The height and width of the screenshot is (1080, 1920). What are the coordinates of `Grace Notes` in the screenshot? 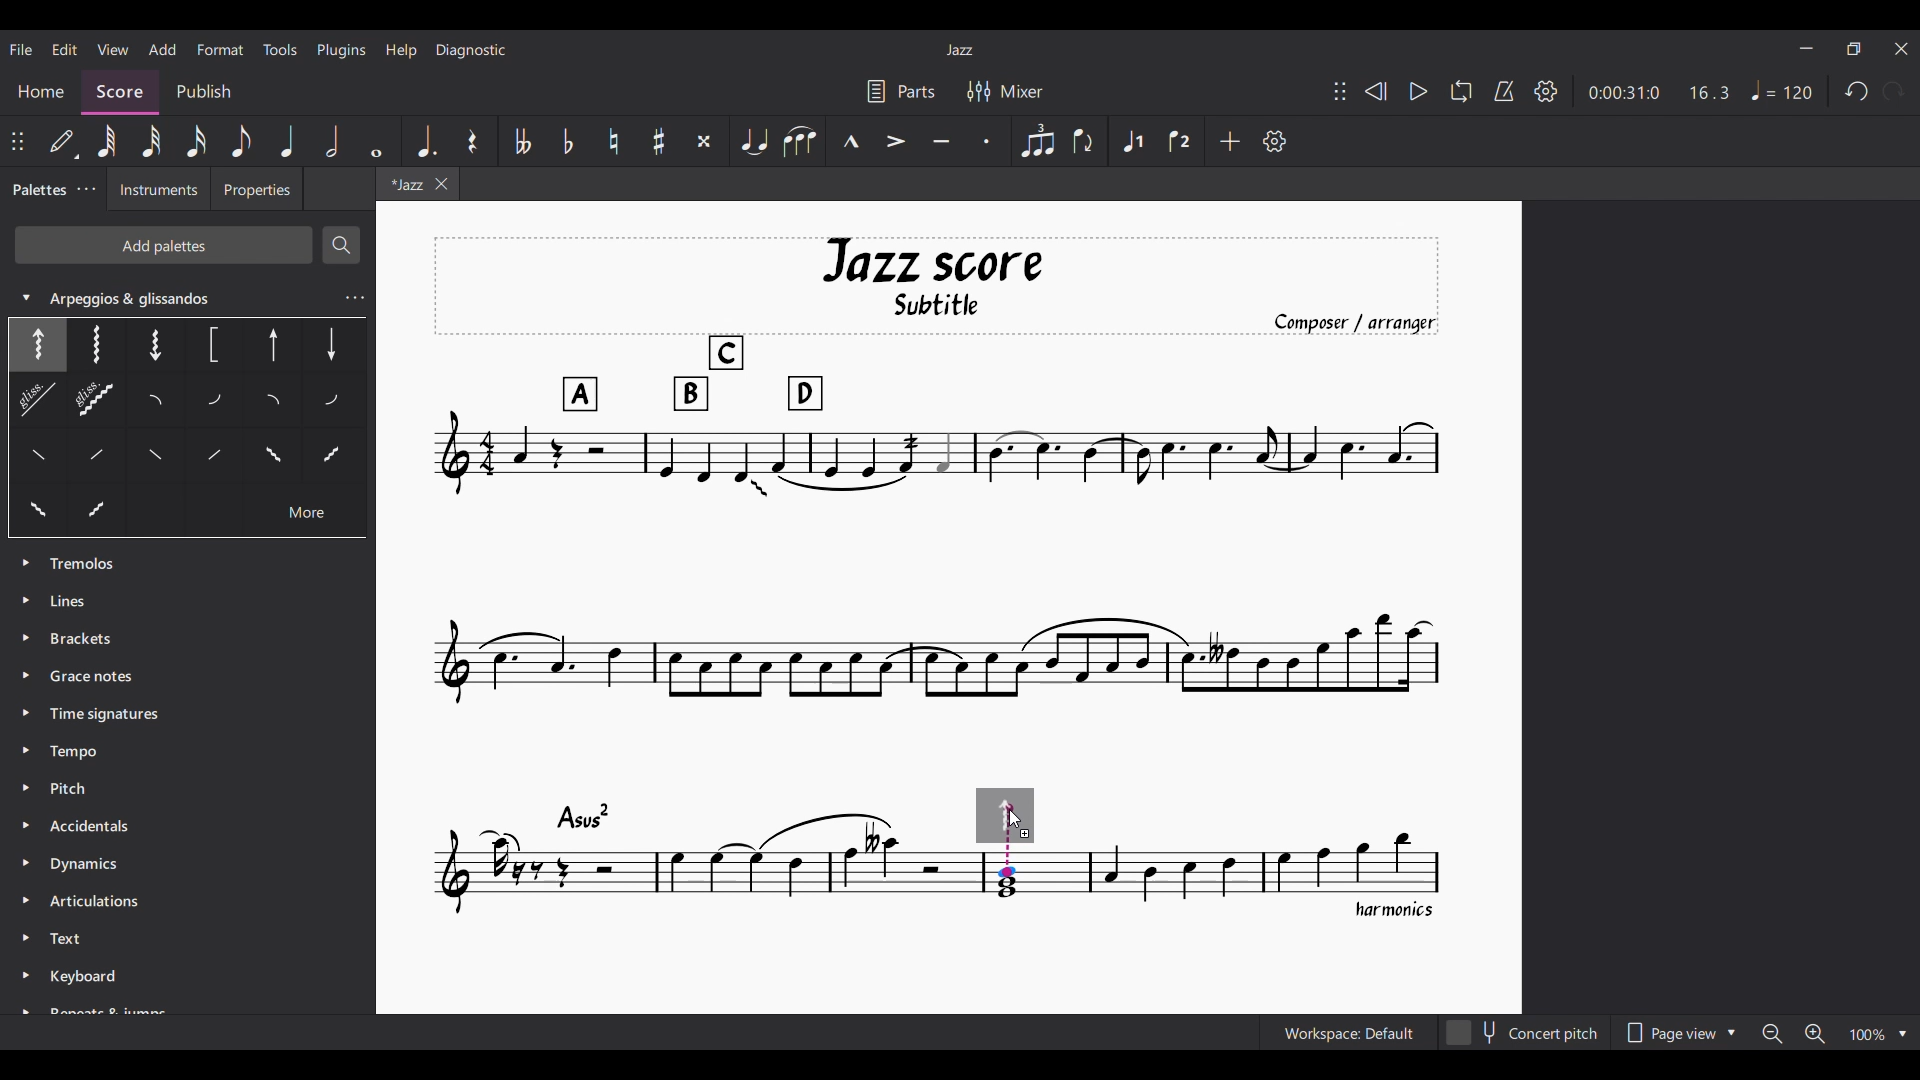 It's located at (97, 679).